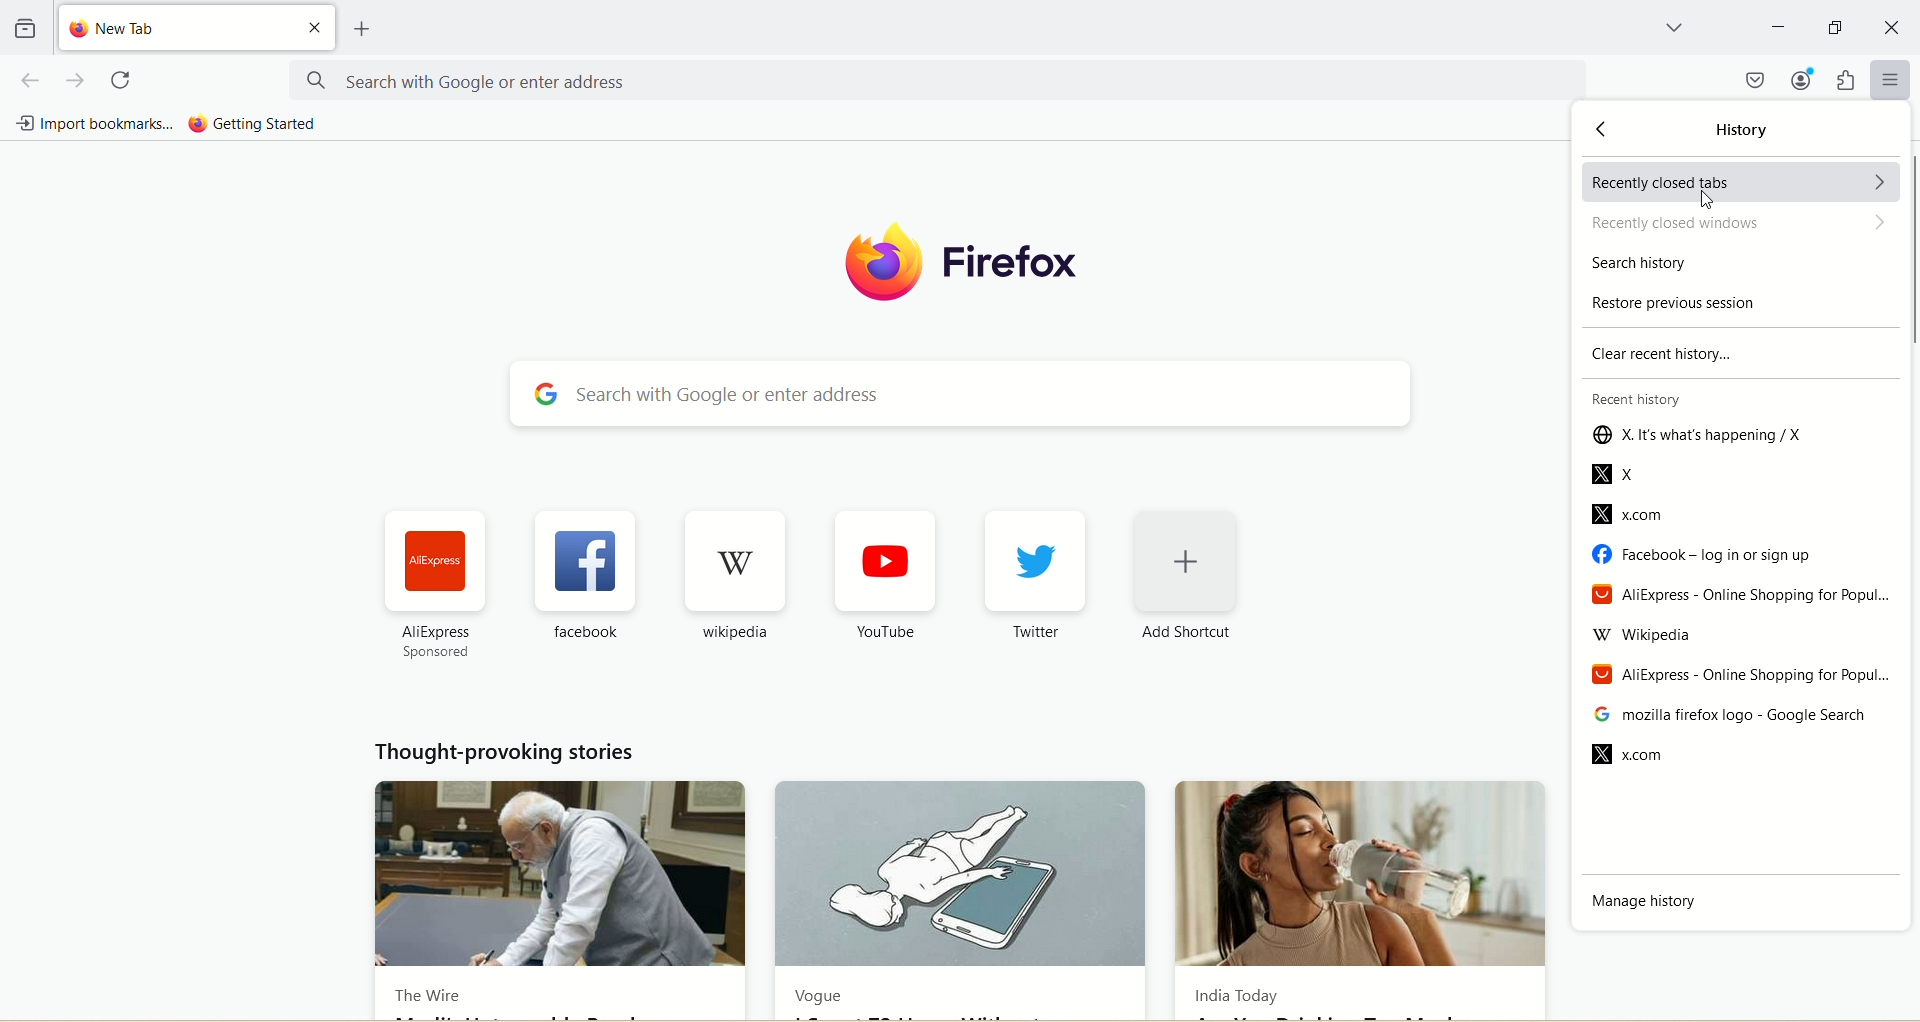 This screenshot has width=1920, height=1022. What do you see at coordinates (958, 392) in the screenshot?
I see `search with google or enter address` at bounding box center [958, 392].